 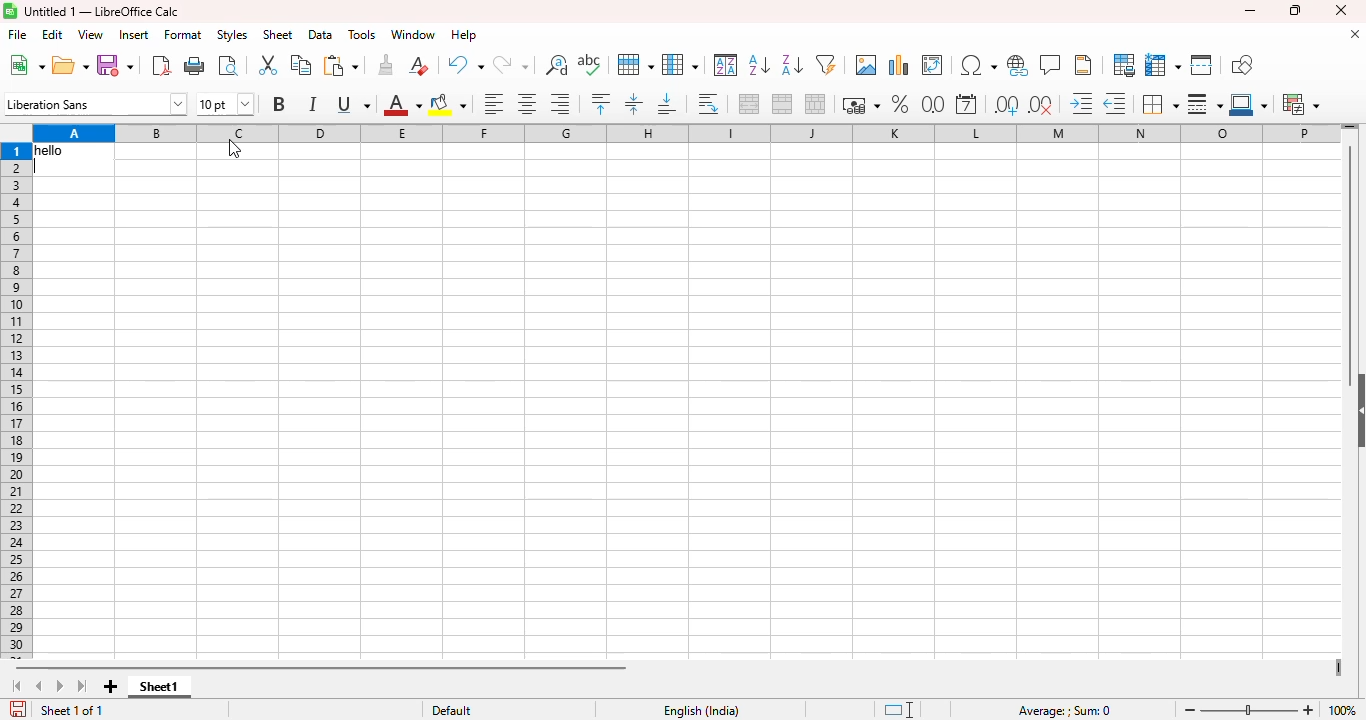 I want to click on sheet1, so click(x=159, y=687).